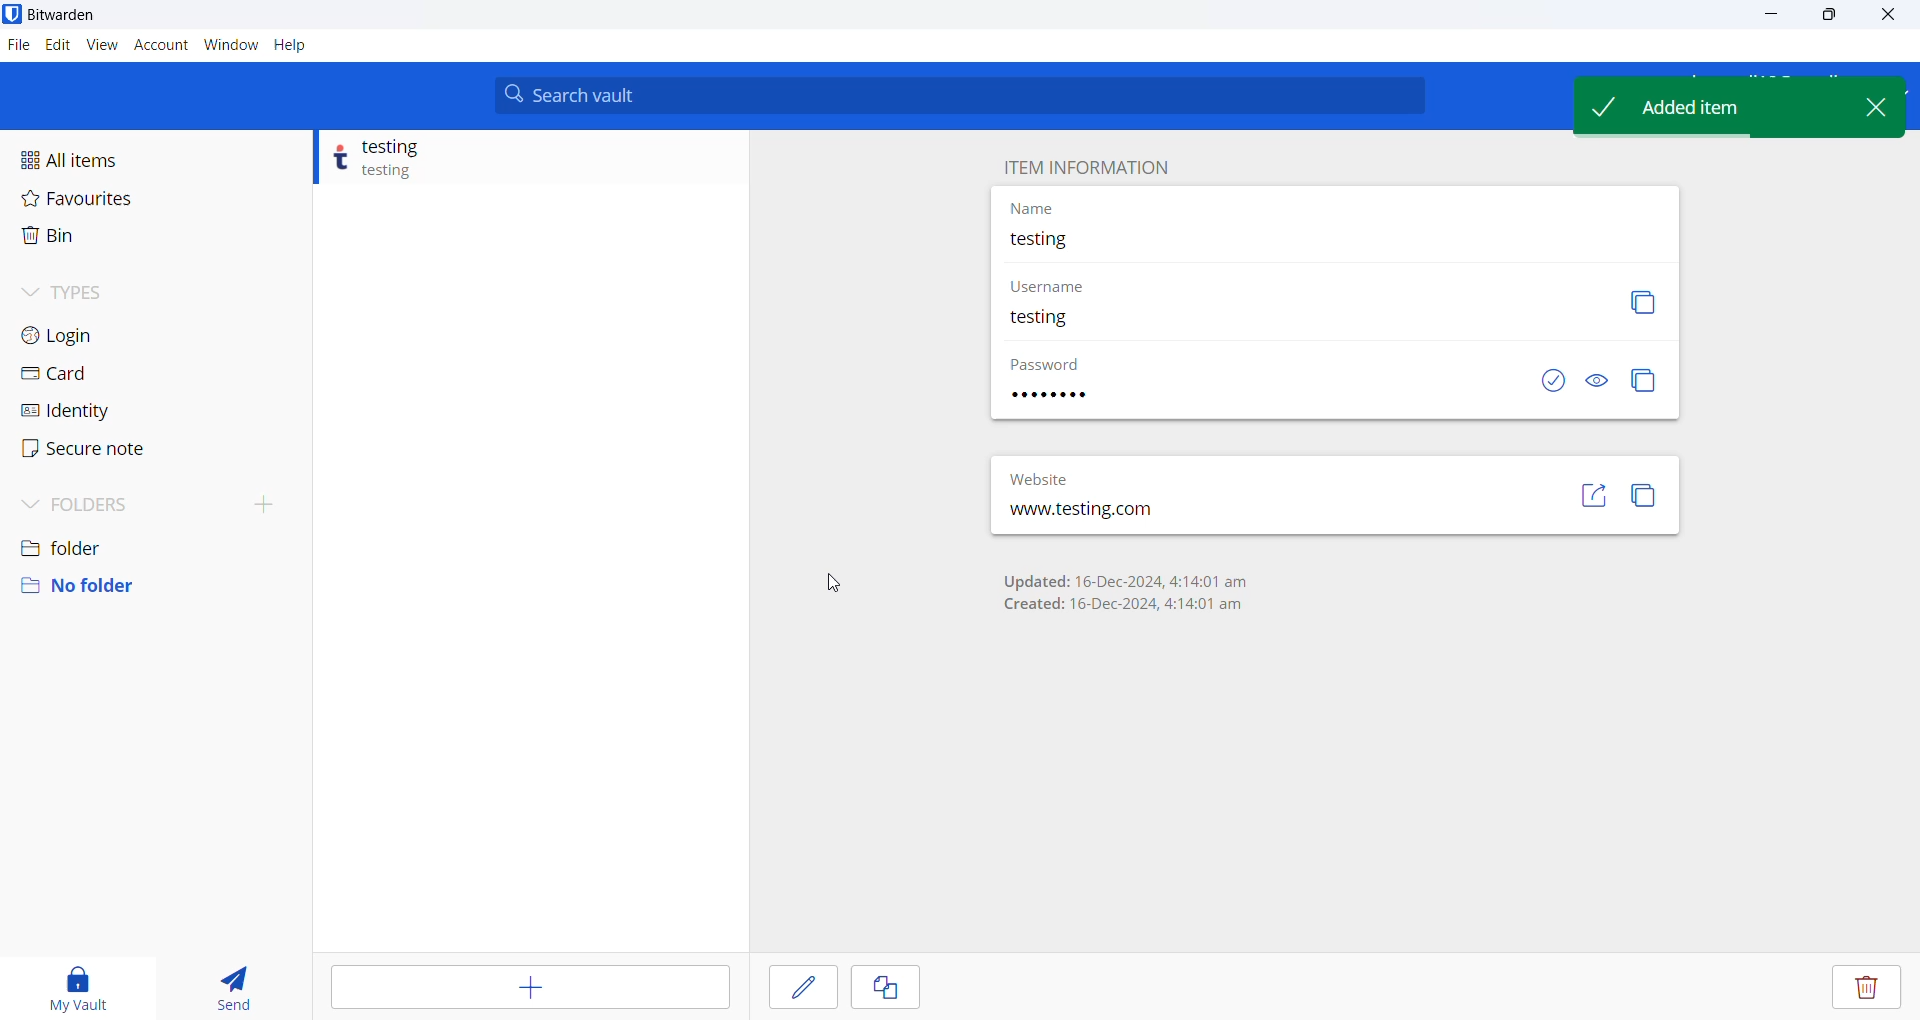 This screenshot has width=1920, height=1020. Describe the element at coordinates (1066, 399) in the screenshot. I see `password` at that location.